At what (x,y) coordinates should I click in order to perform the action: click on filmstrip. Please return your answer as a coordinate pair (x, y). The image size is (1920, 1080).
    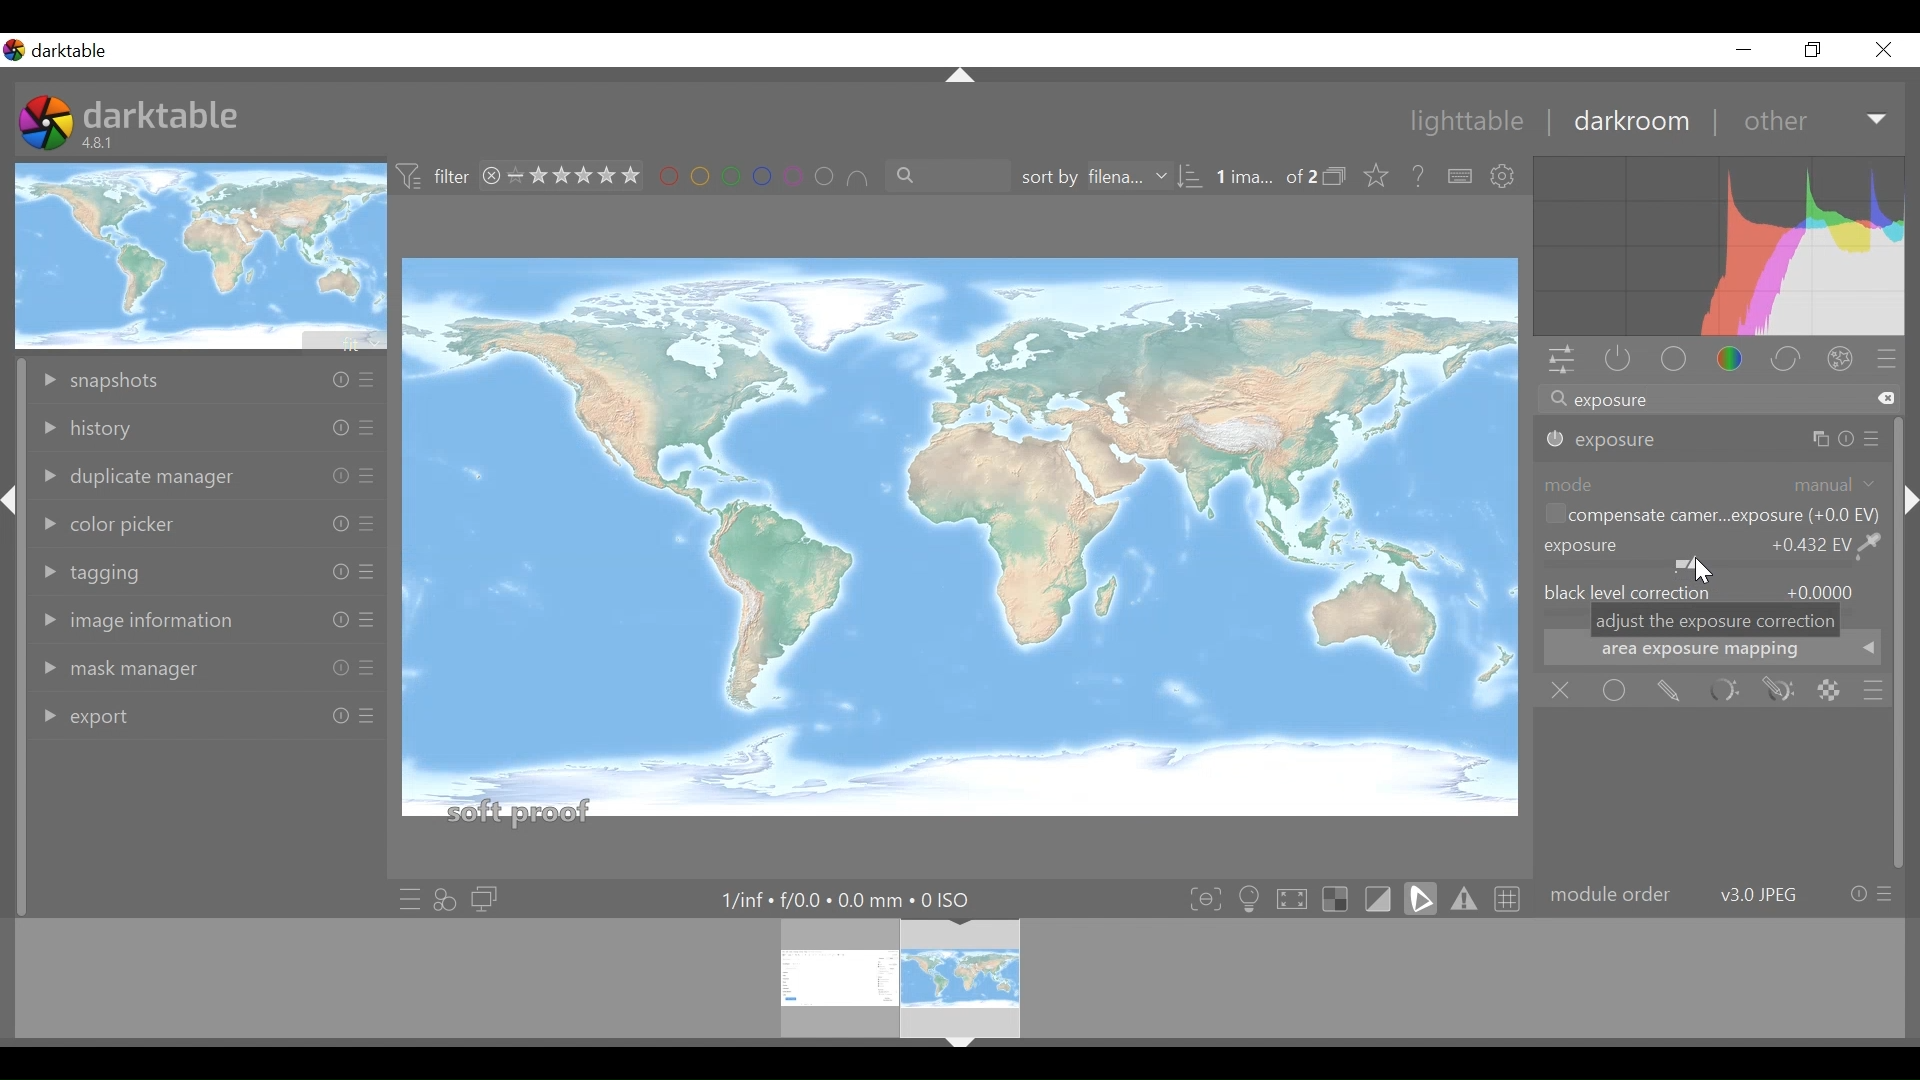
    Looking at the image, I should click on (954, 976).